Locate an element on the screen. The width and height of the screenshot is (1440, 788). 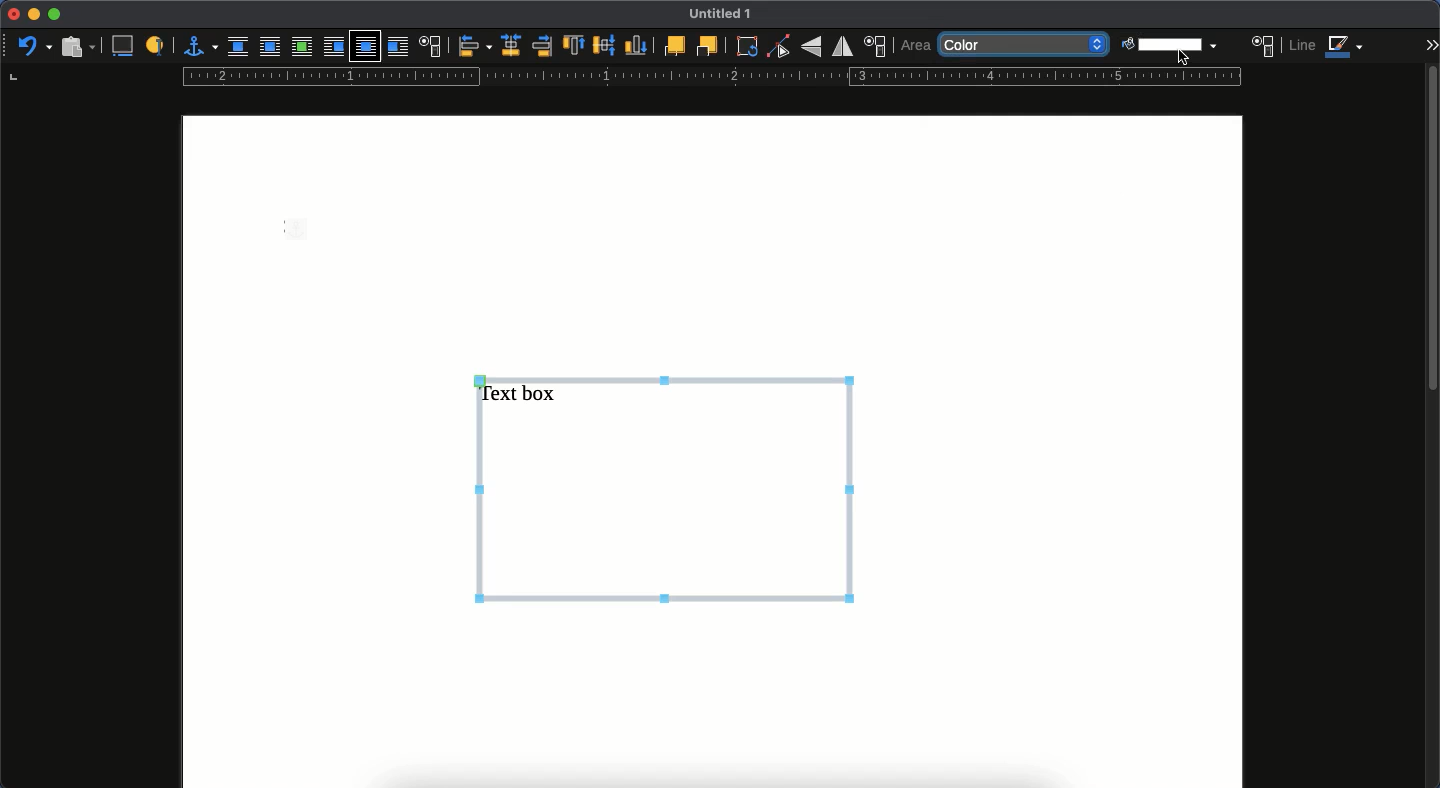
rotate vertically is located at coordinates (811, 48).